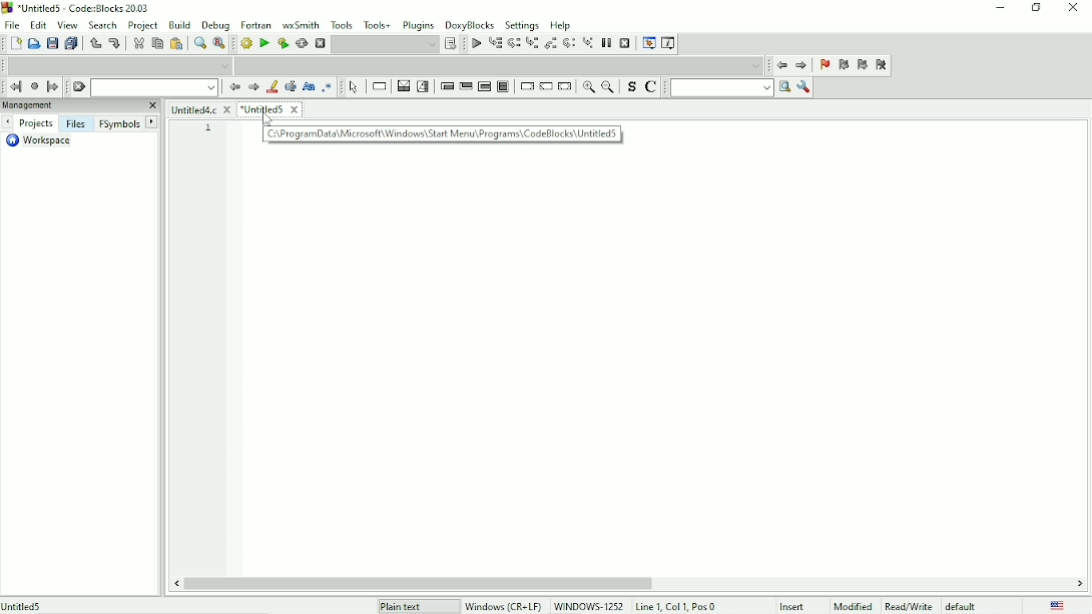 Image resolution: width=1092 pixels, height=614 pixels. I want to click on Settings, so click(522, 24).